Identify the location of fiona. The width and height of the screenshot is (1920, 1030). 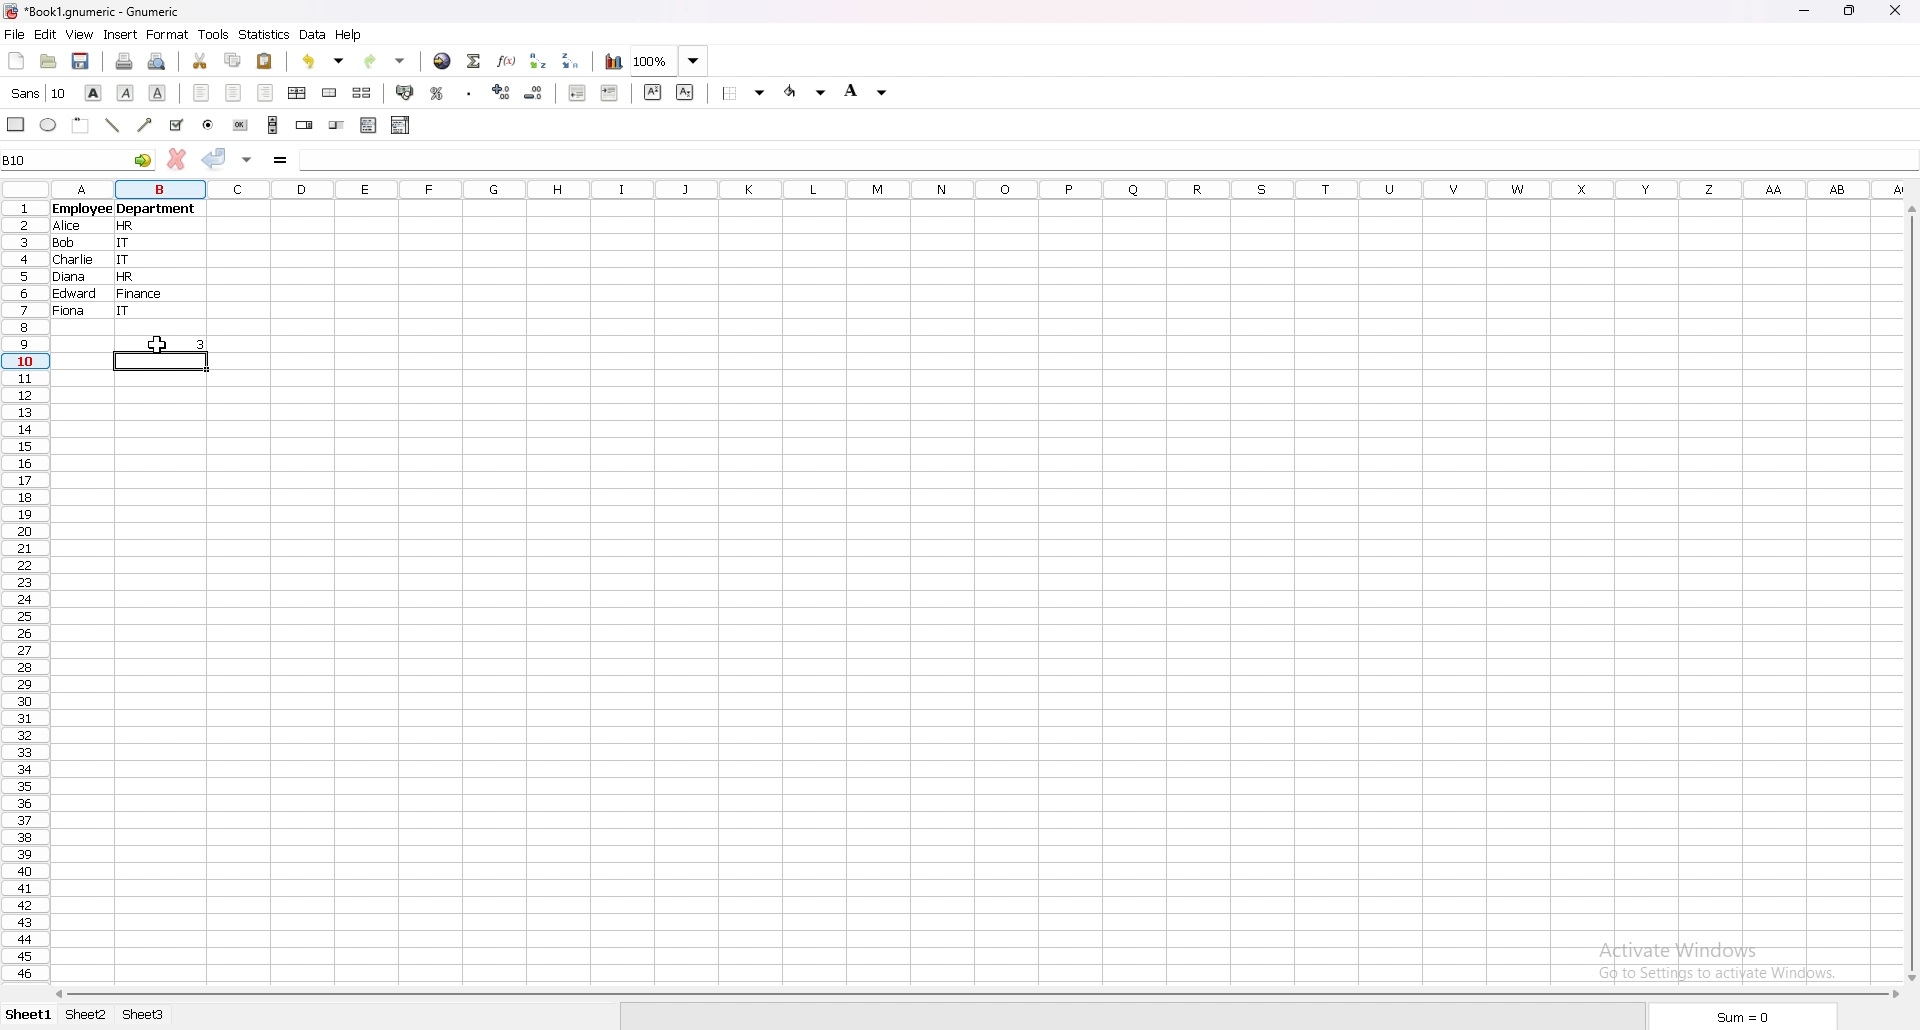
(65, 311).